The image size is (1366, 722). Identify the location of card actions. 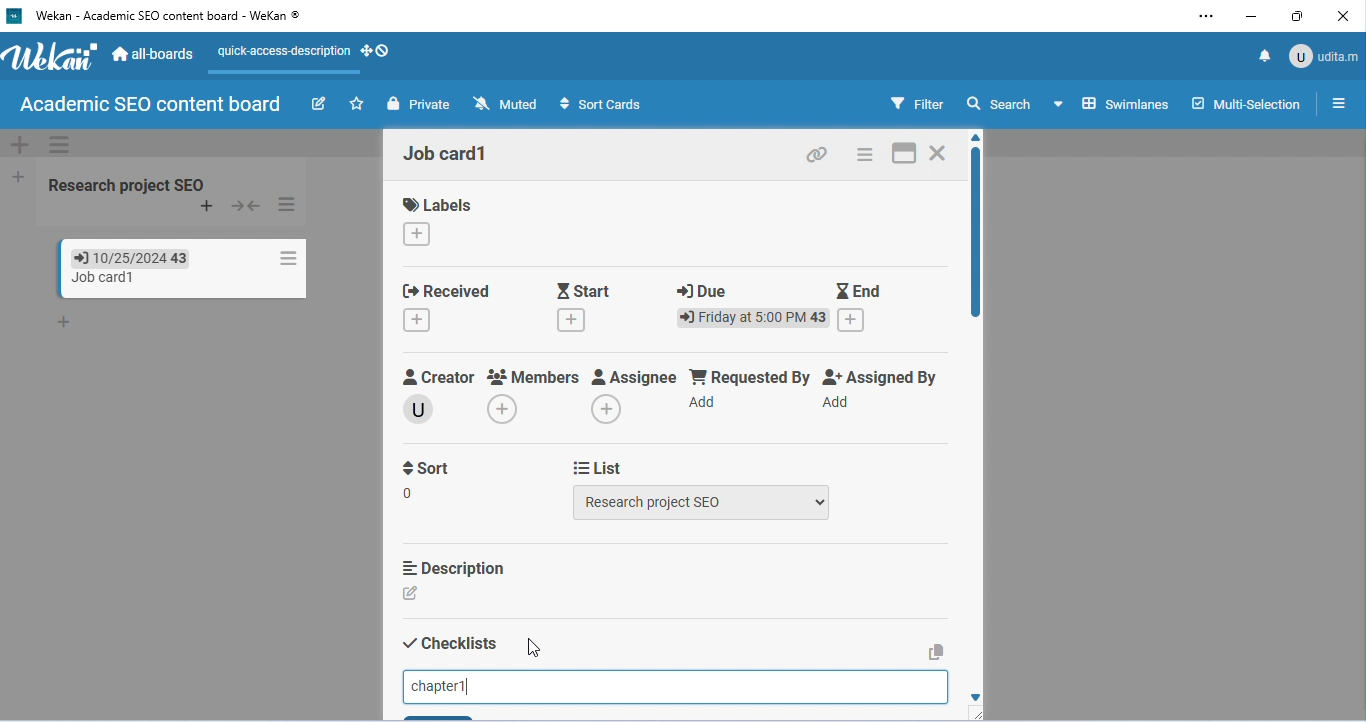
(866, 154).